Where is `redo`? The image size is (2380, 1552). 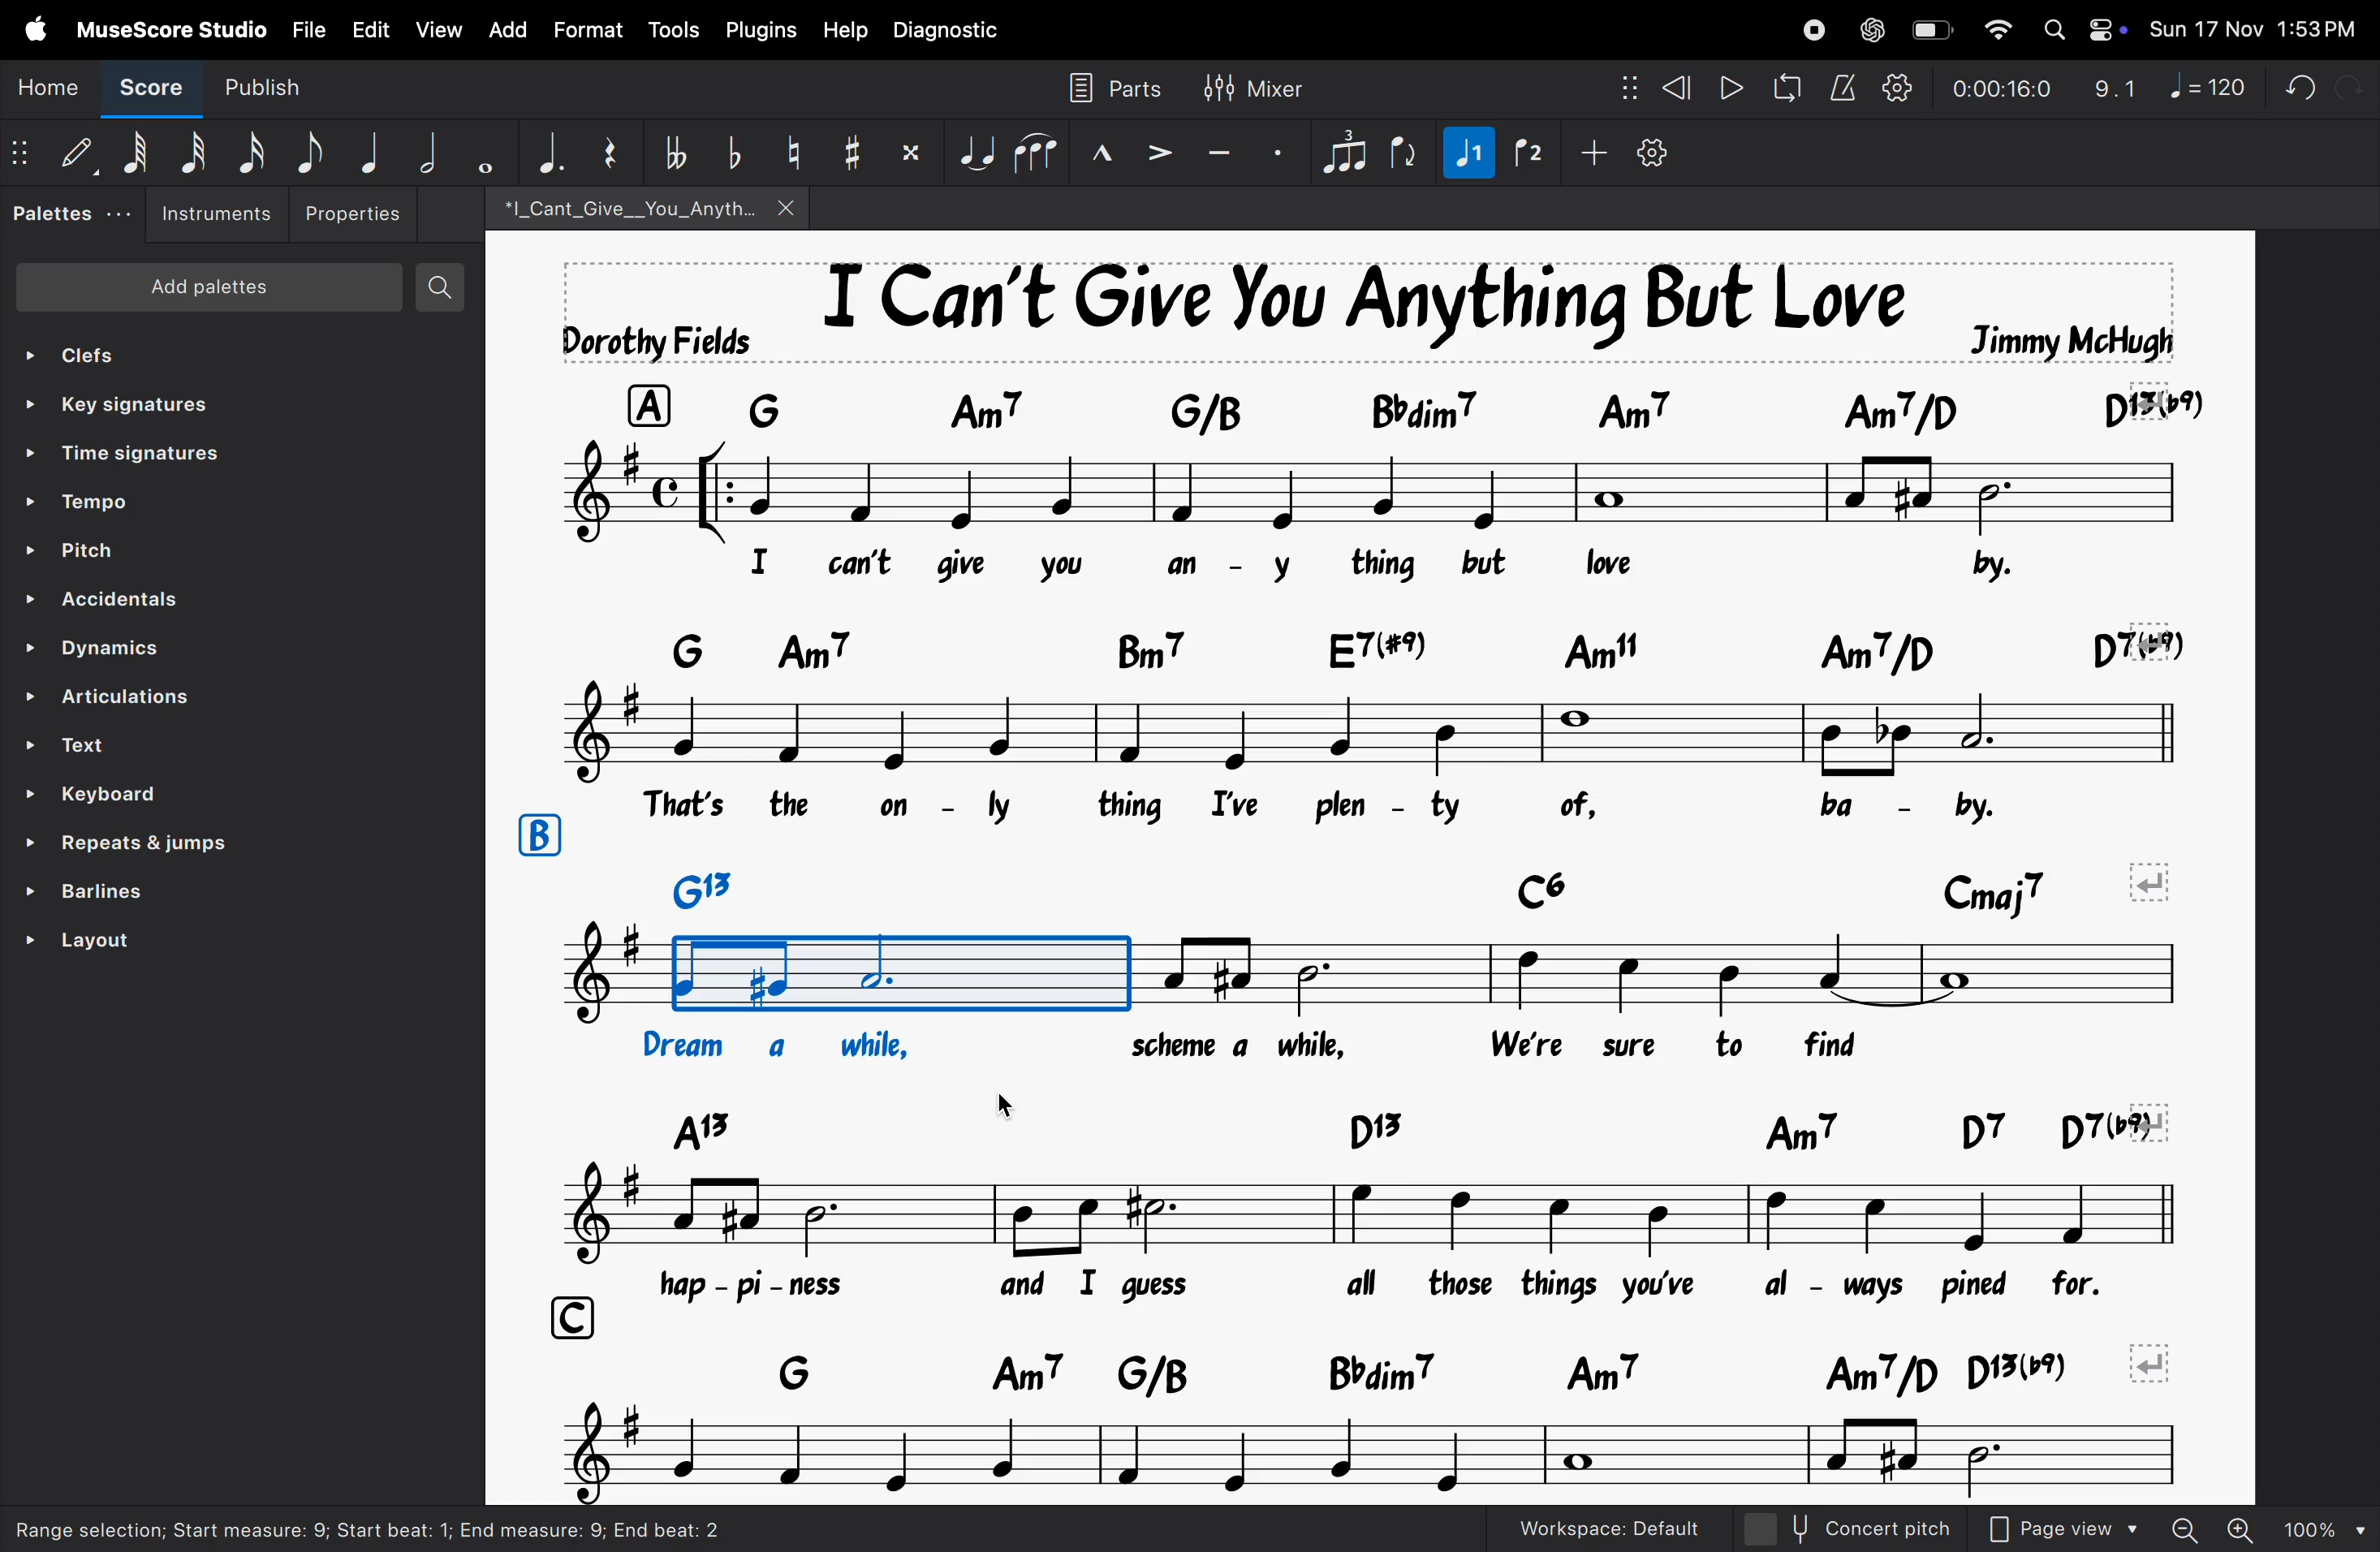 redo is located at coordinates (2351, 80).